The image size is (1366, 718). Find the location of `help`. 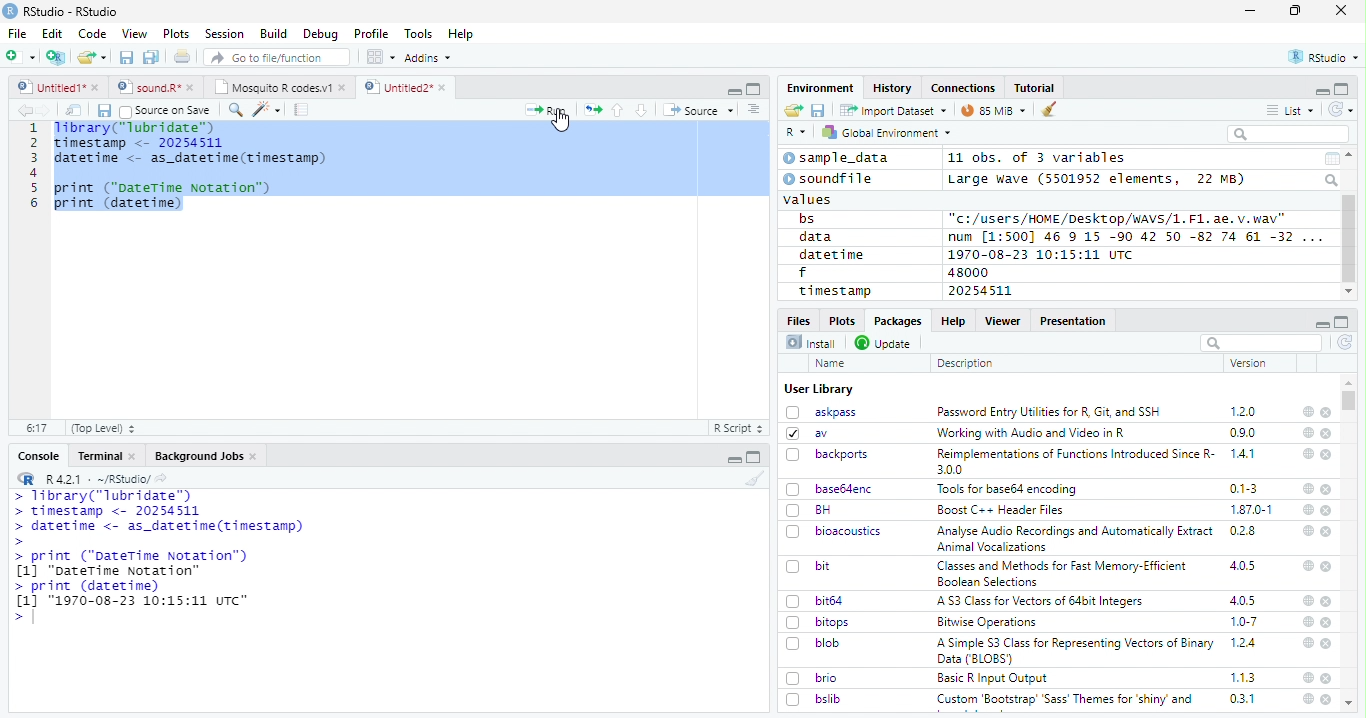

help is located at coordinates (1306, 642).